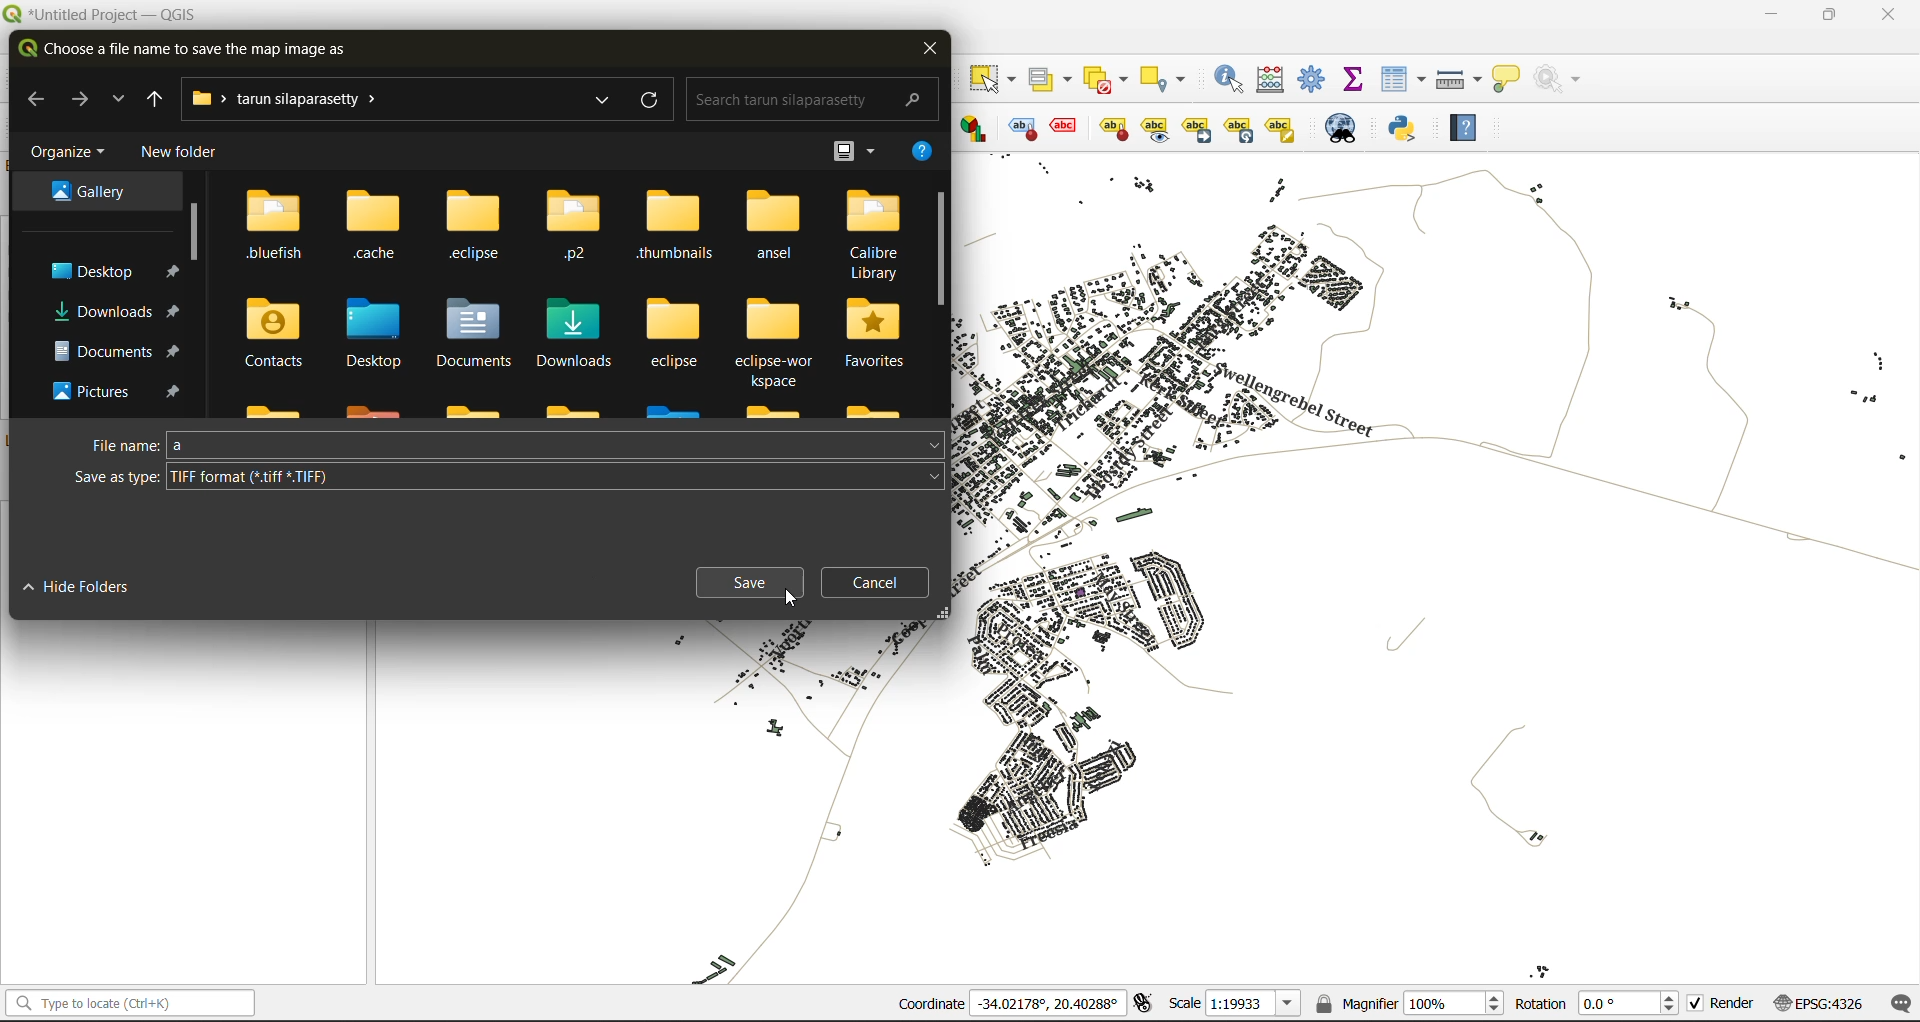  I want to click on render, so click(1717, 1007).